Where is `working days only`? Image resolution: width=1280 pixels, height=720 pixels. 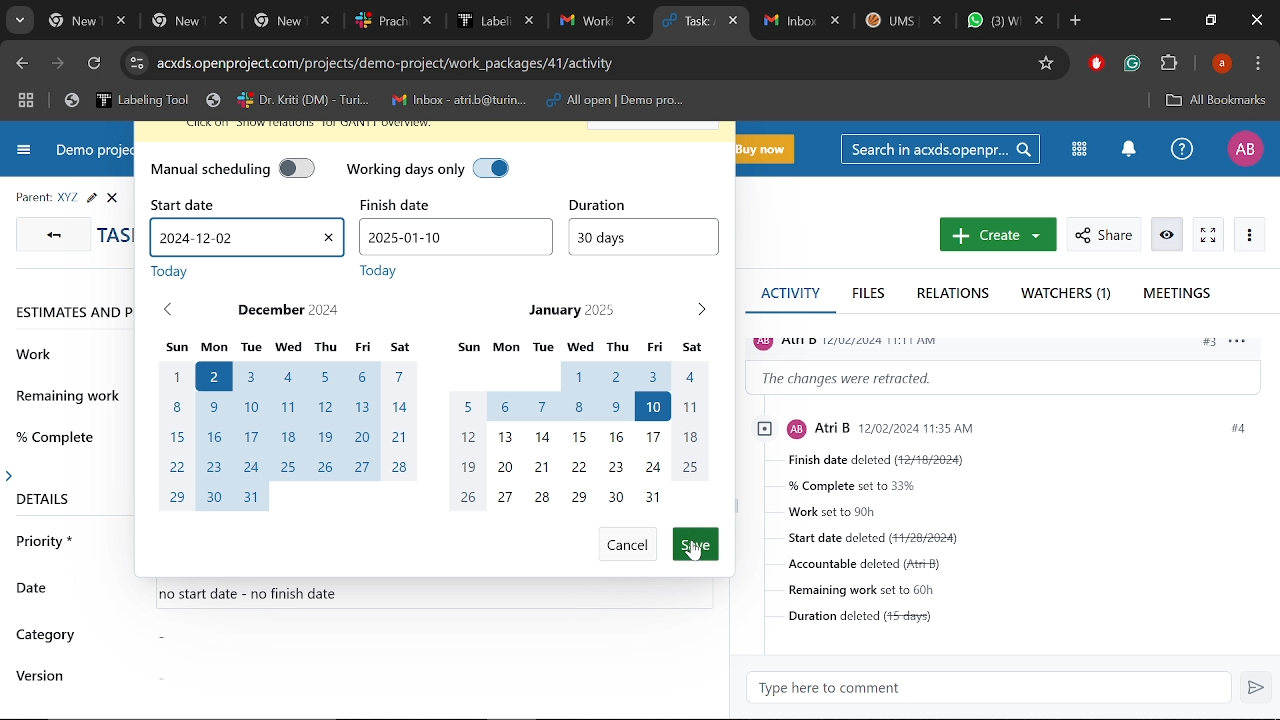 working days only is located at coordinates (400, 166).